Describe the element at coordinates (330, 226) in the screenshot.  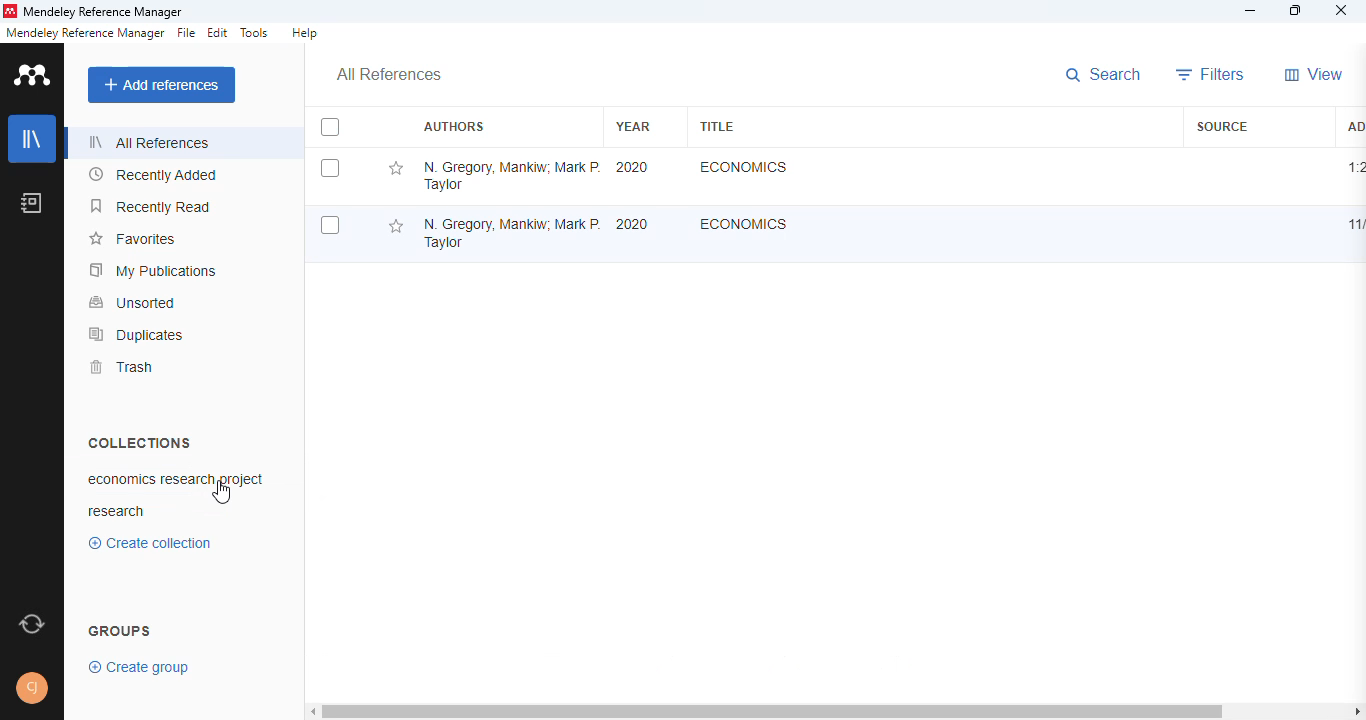
I see `select` at that location.